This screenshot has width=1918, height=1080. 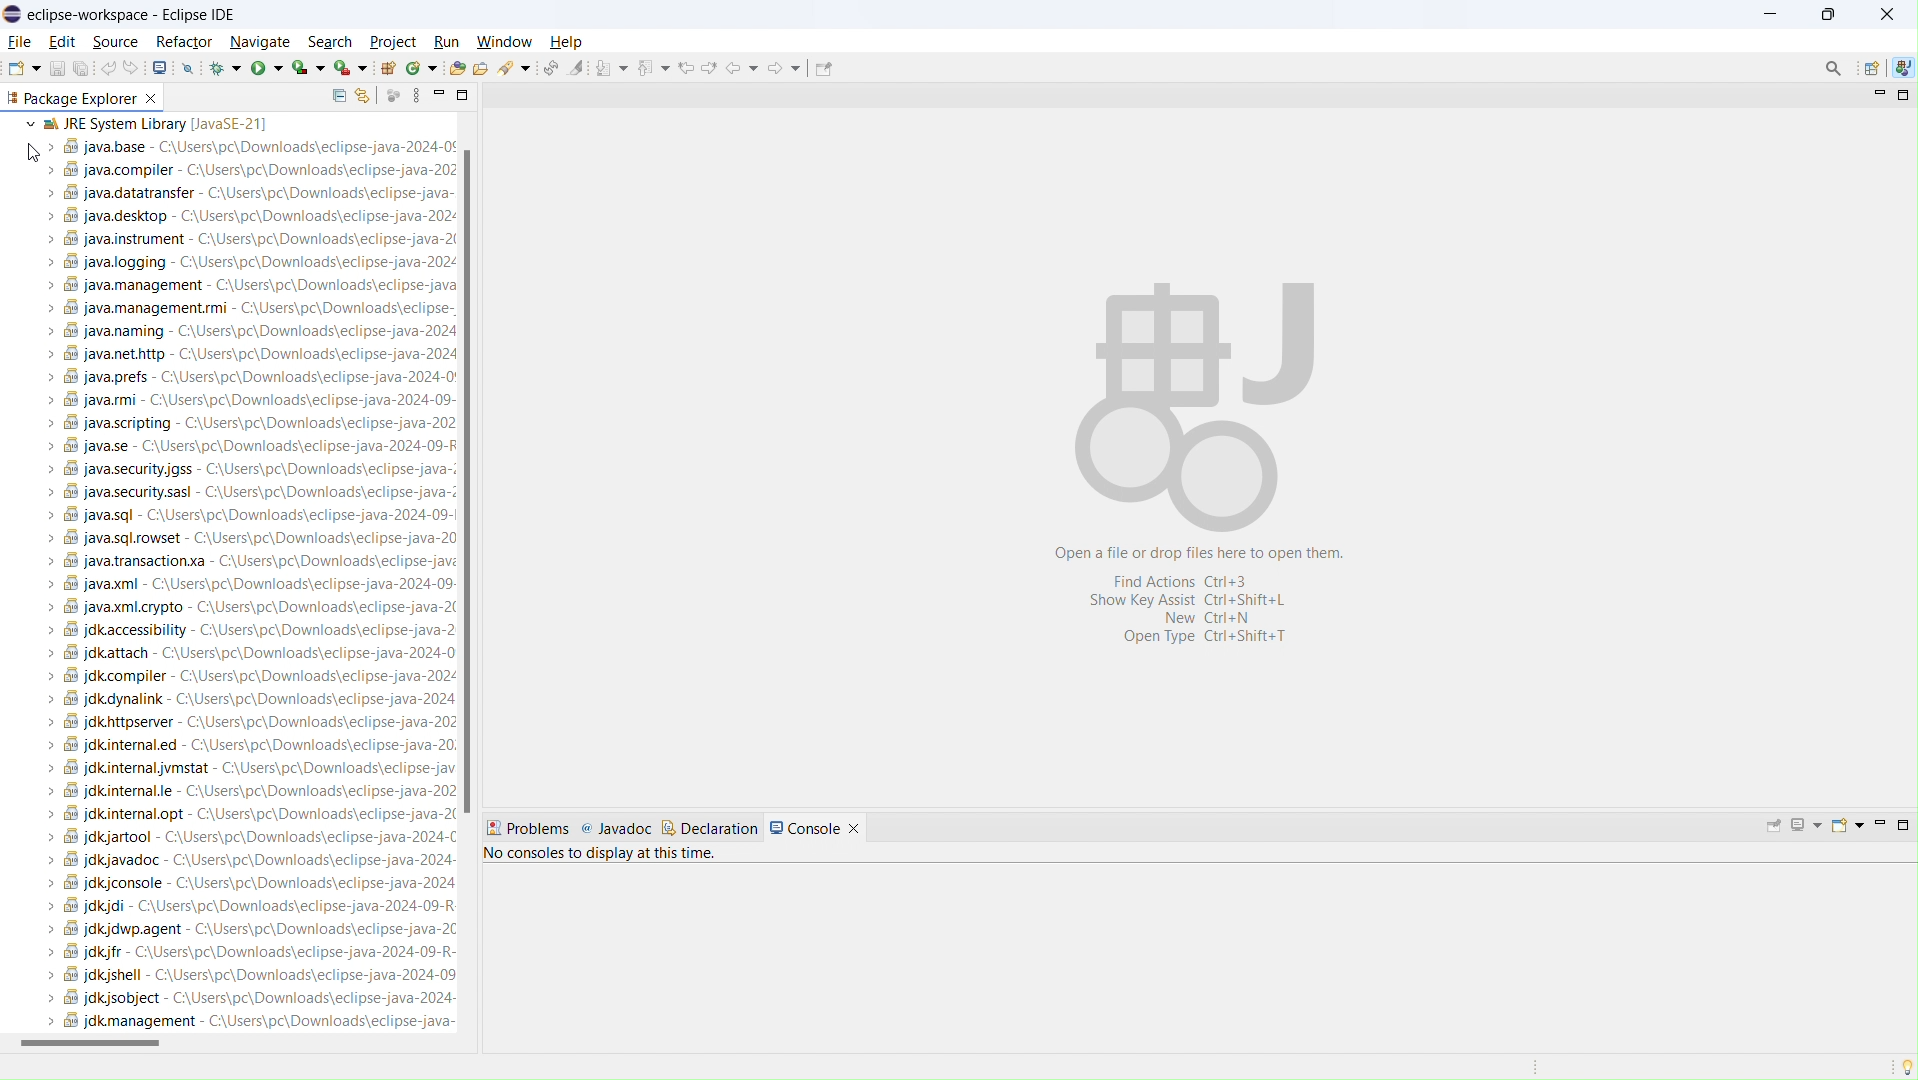 What do you see at coordinates (605, 851) in the screenshot?
I see `No consoles to display at this time.` at bounding box center [605, 851].